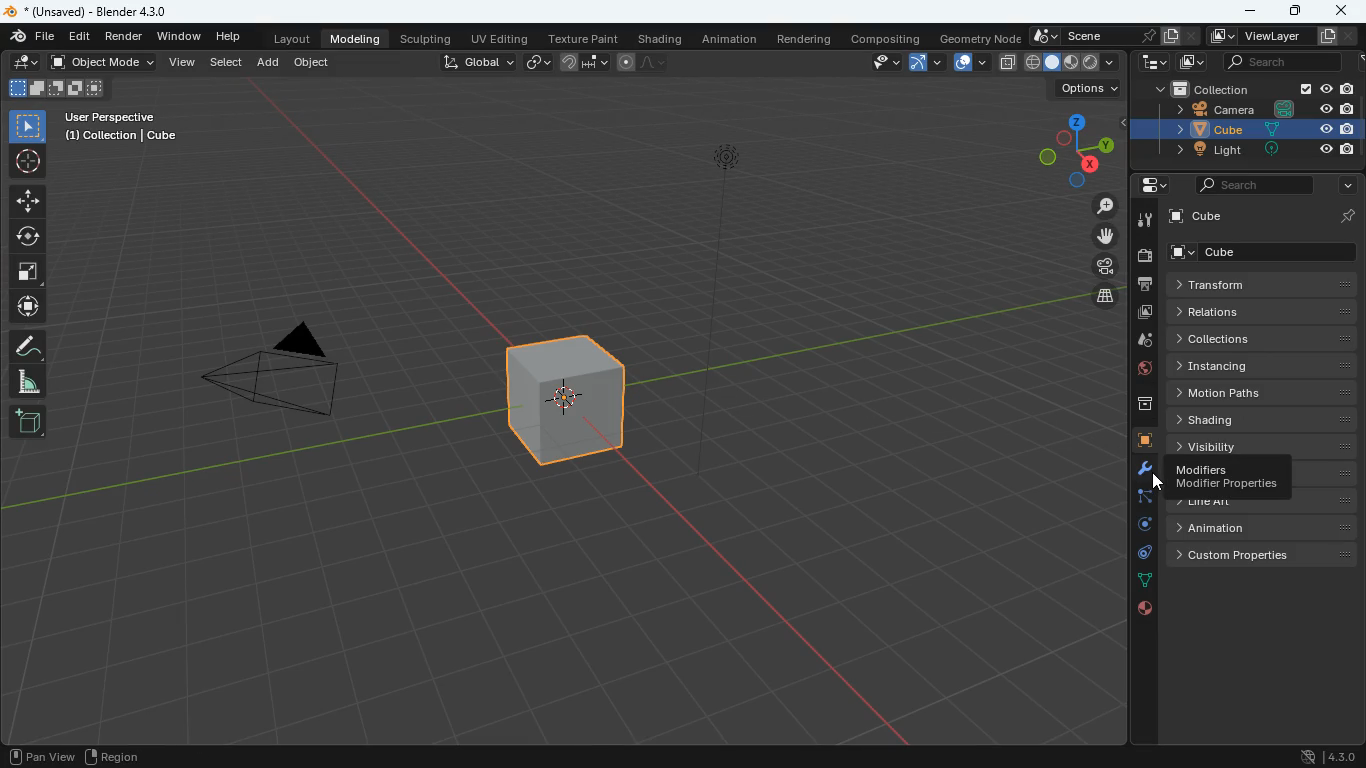  What do you see at coordinates (728, 38) in the screenshot?
I see `animation` at bounding box center [728, 38].